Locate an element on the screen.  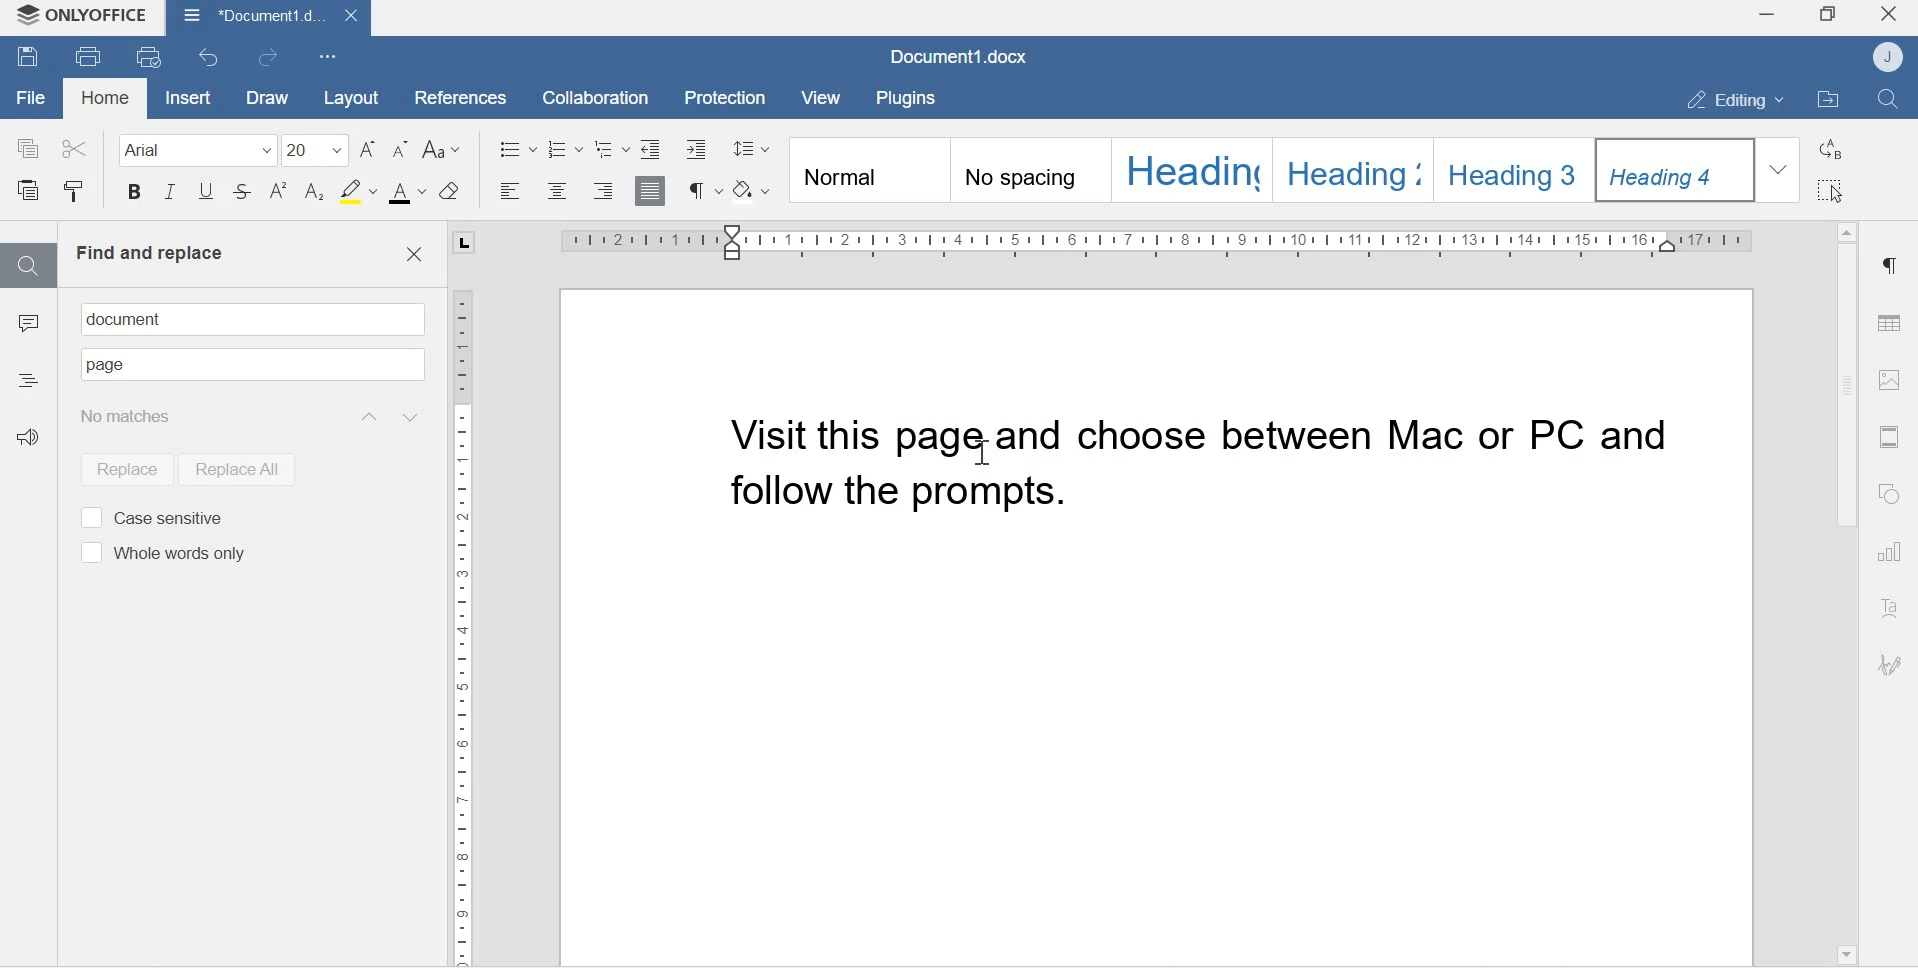
Strikethrough is located at coordinates (243, 194).